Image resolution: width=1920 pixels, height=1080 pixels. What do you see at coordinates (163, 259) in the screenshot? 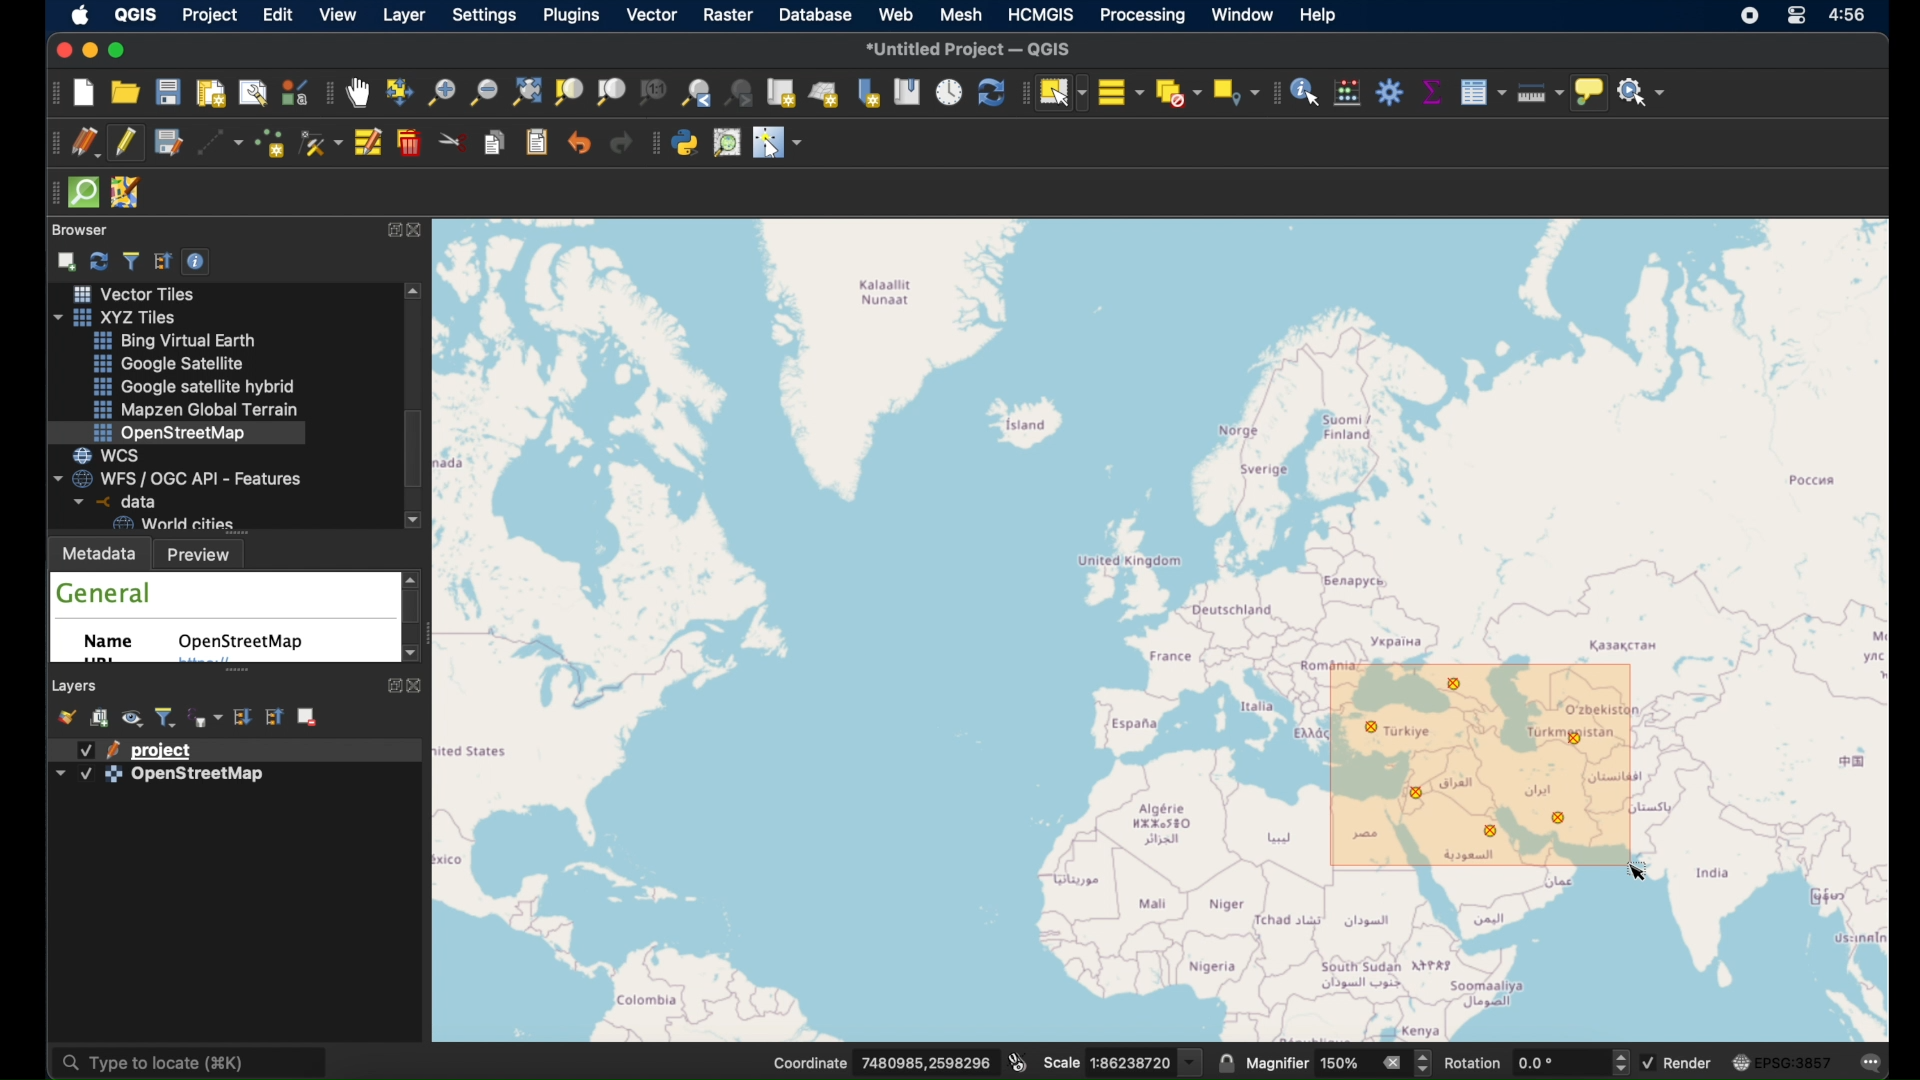
I see `collapse all ` at bounding box center [163, 259].